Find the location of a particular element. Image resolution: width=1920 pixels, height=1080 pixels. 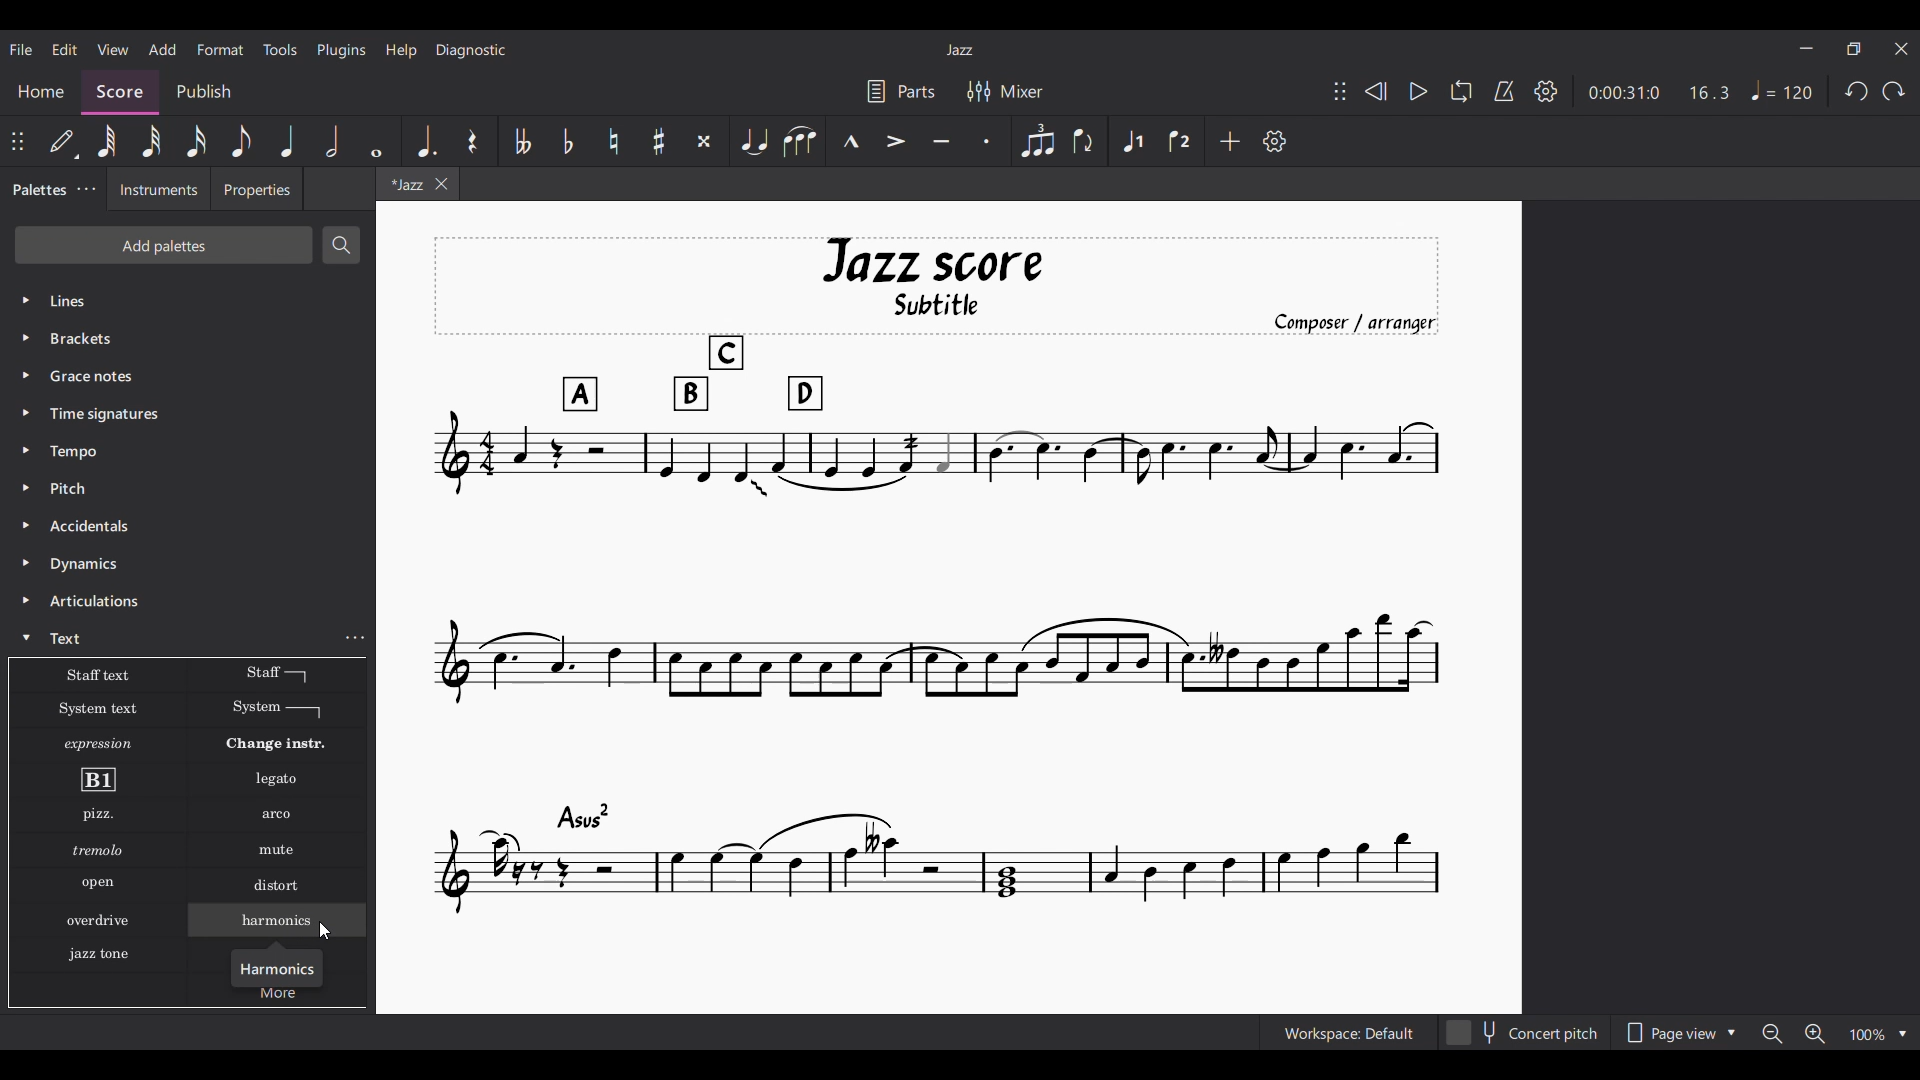

More is located at coordinates (281, 996).